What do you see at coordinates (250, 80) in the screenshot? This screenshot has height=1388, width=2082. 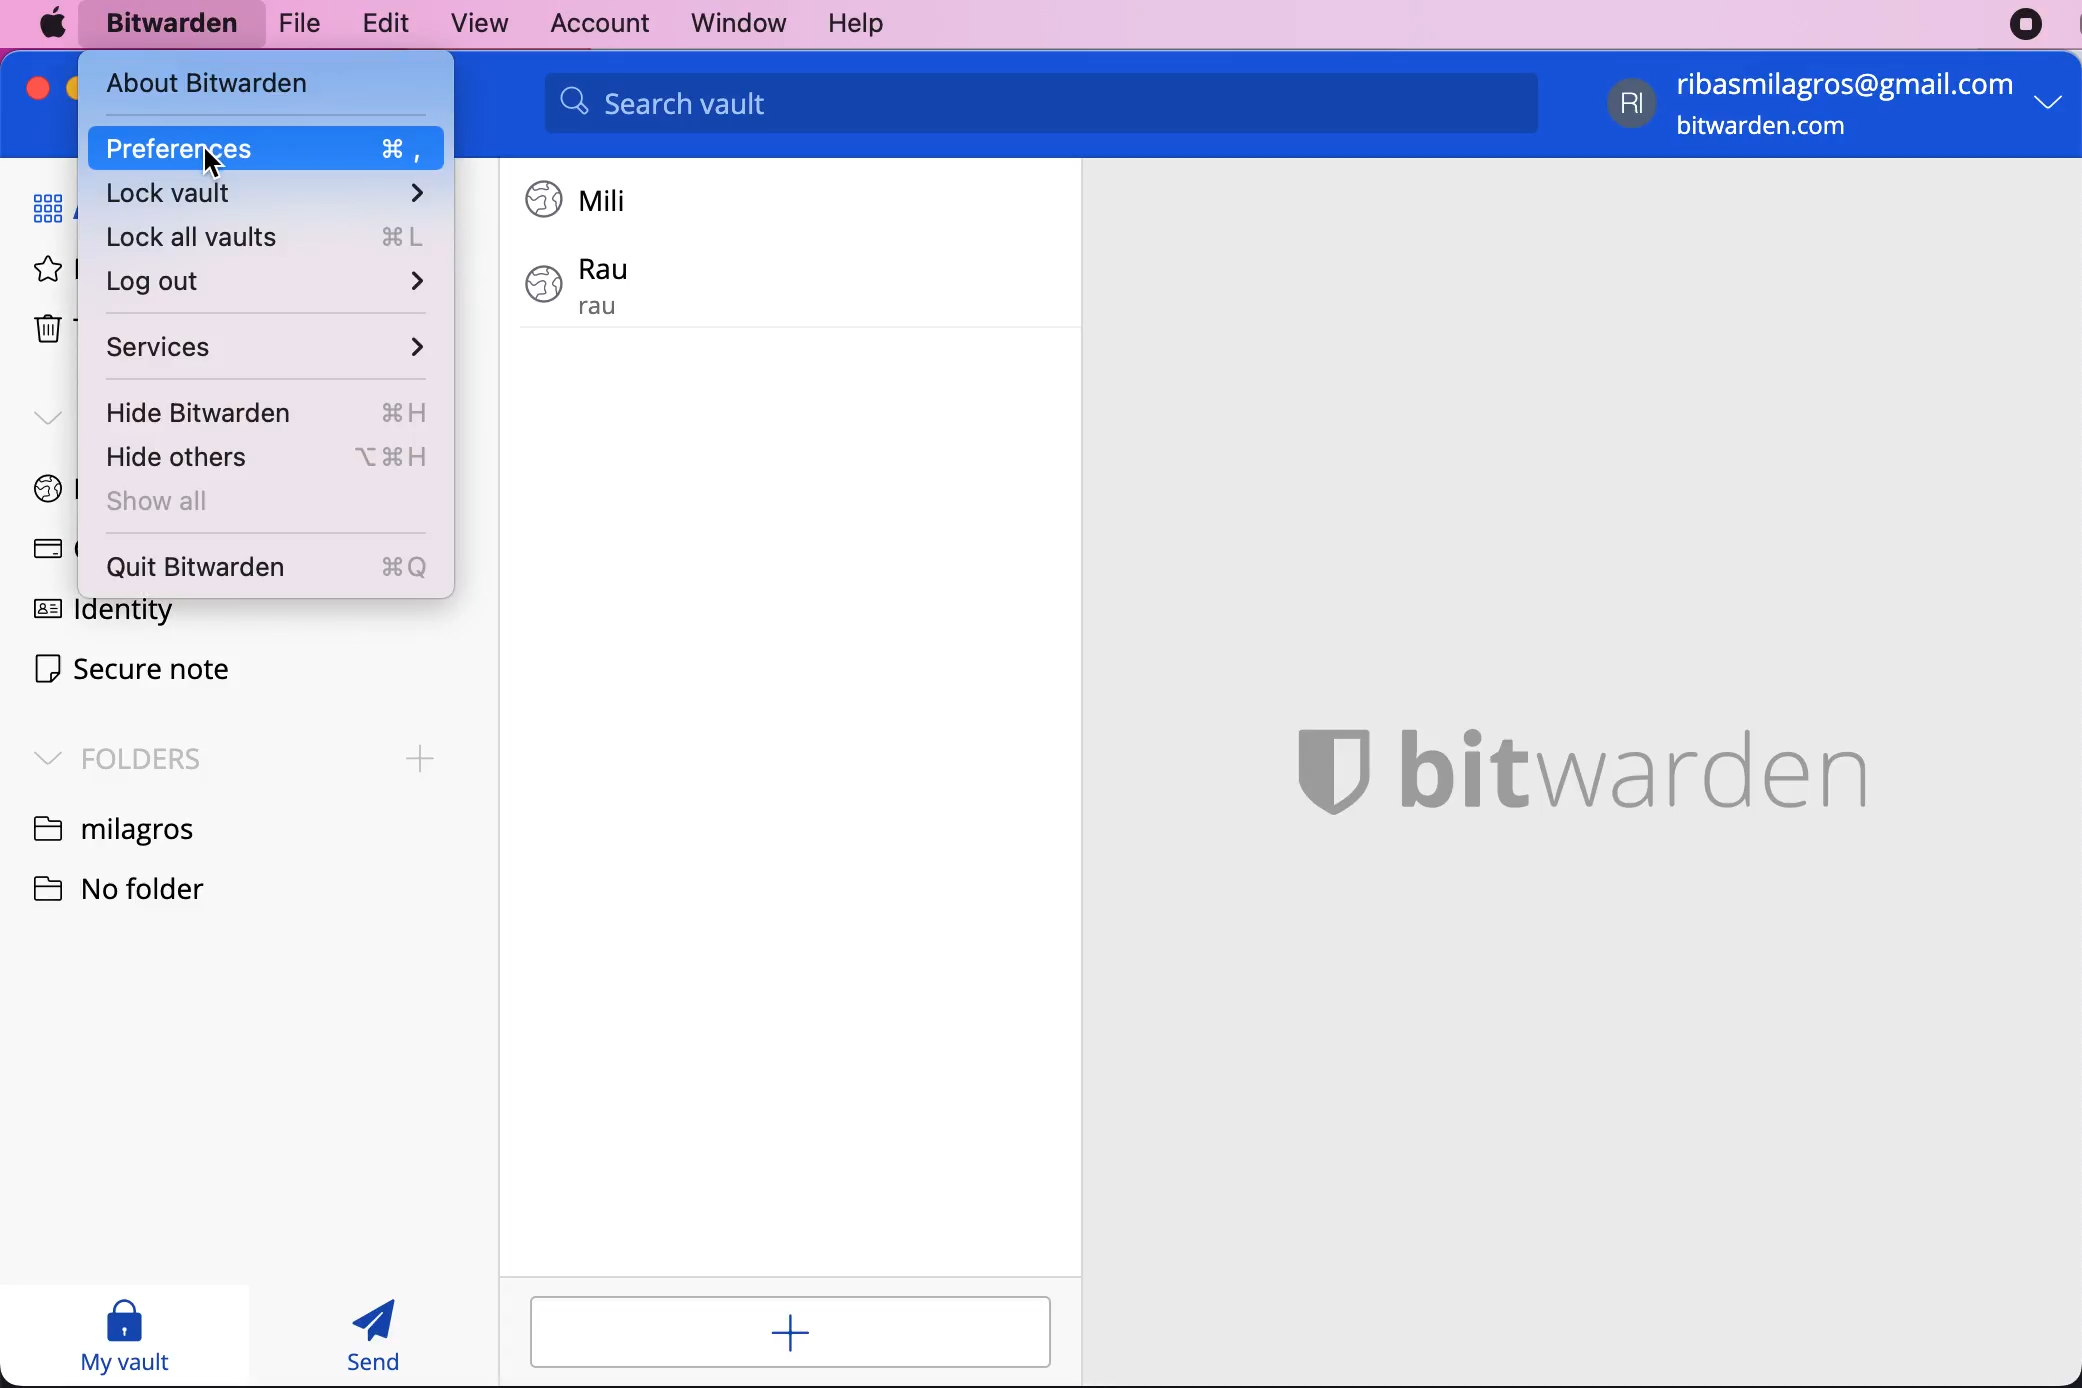 I see `about bitwarden` at bounding box center [250, 80].